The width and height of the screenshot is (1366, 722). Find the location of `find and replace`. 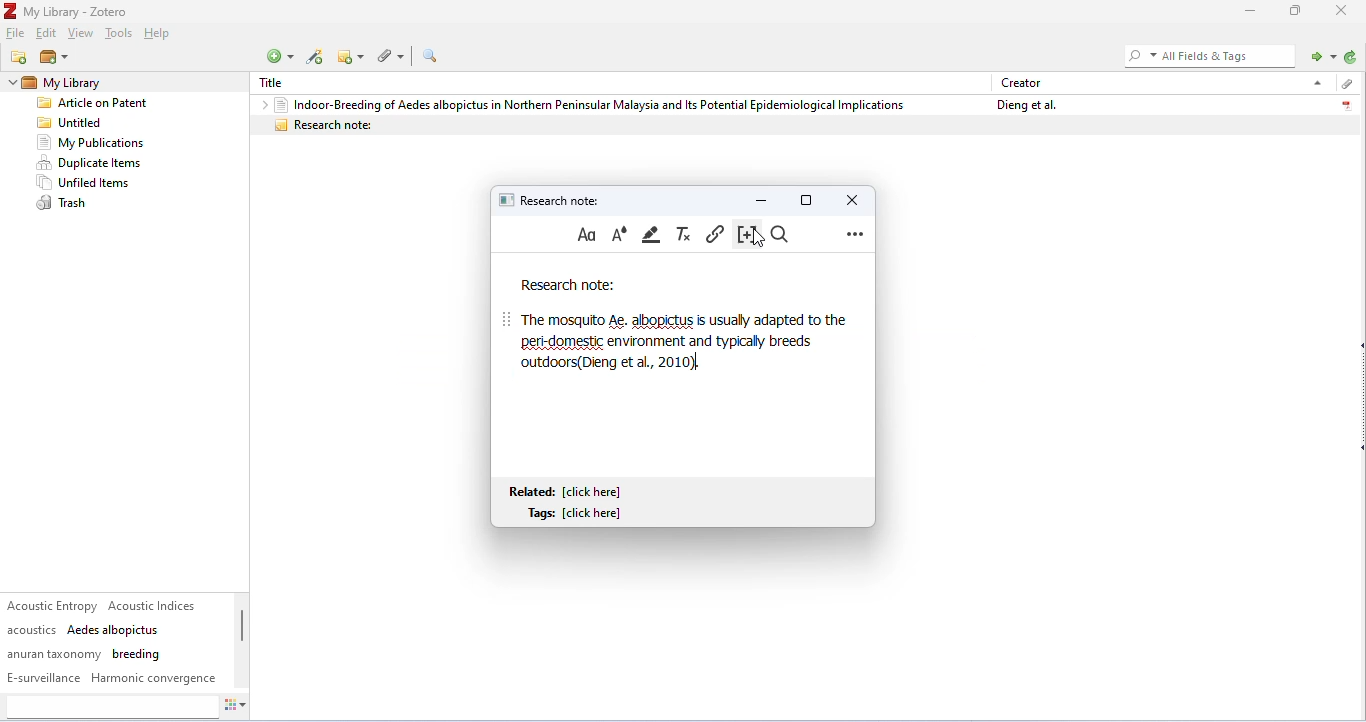

find and replace is located at coordinates (783, 235).